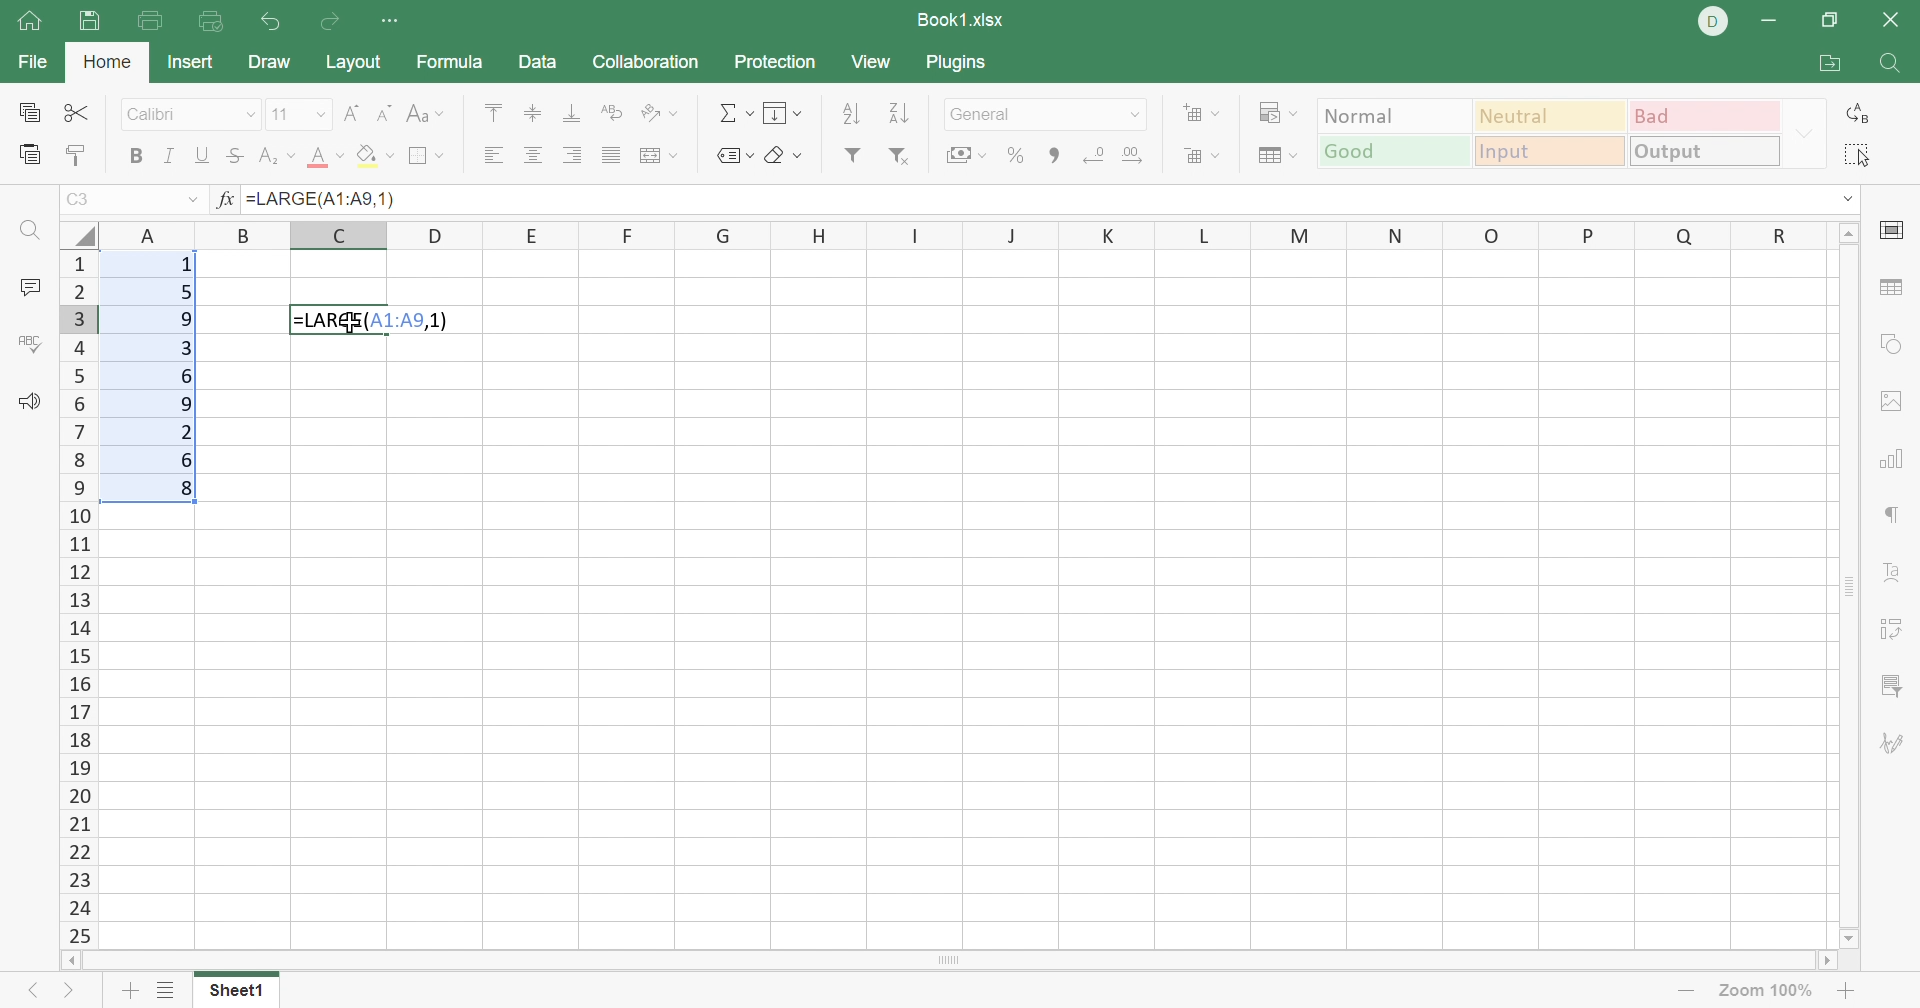  I want to click on table settings, so click(1894, 286).